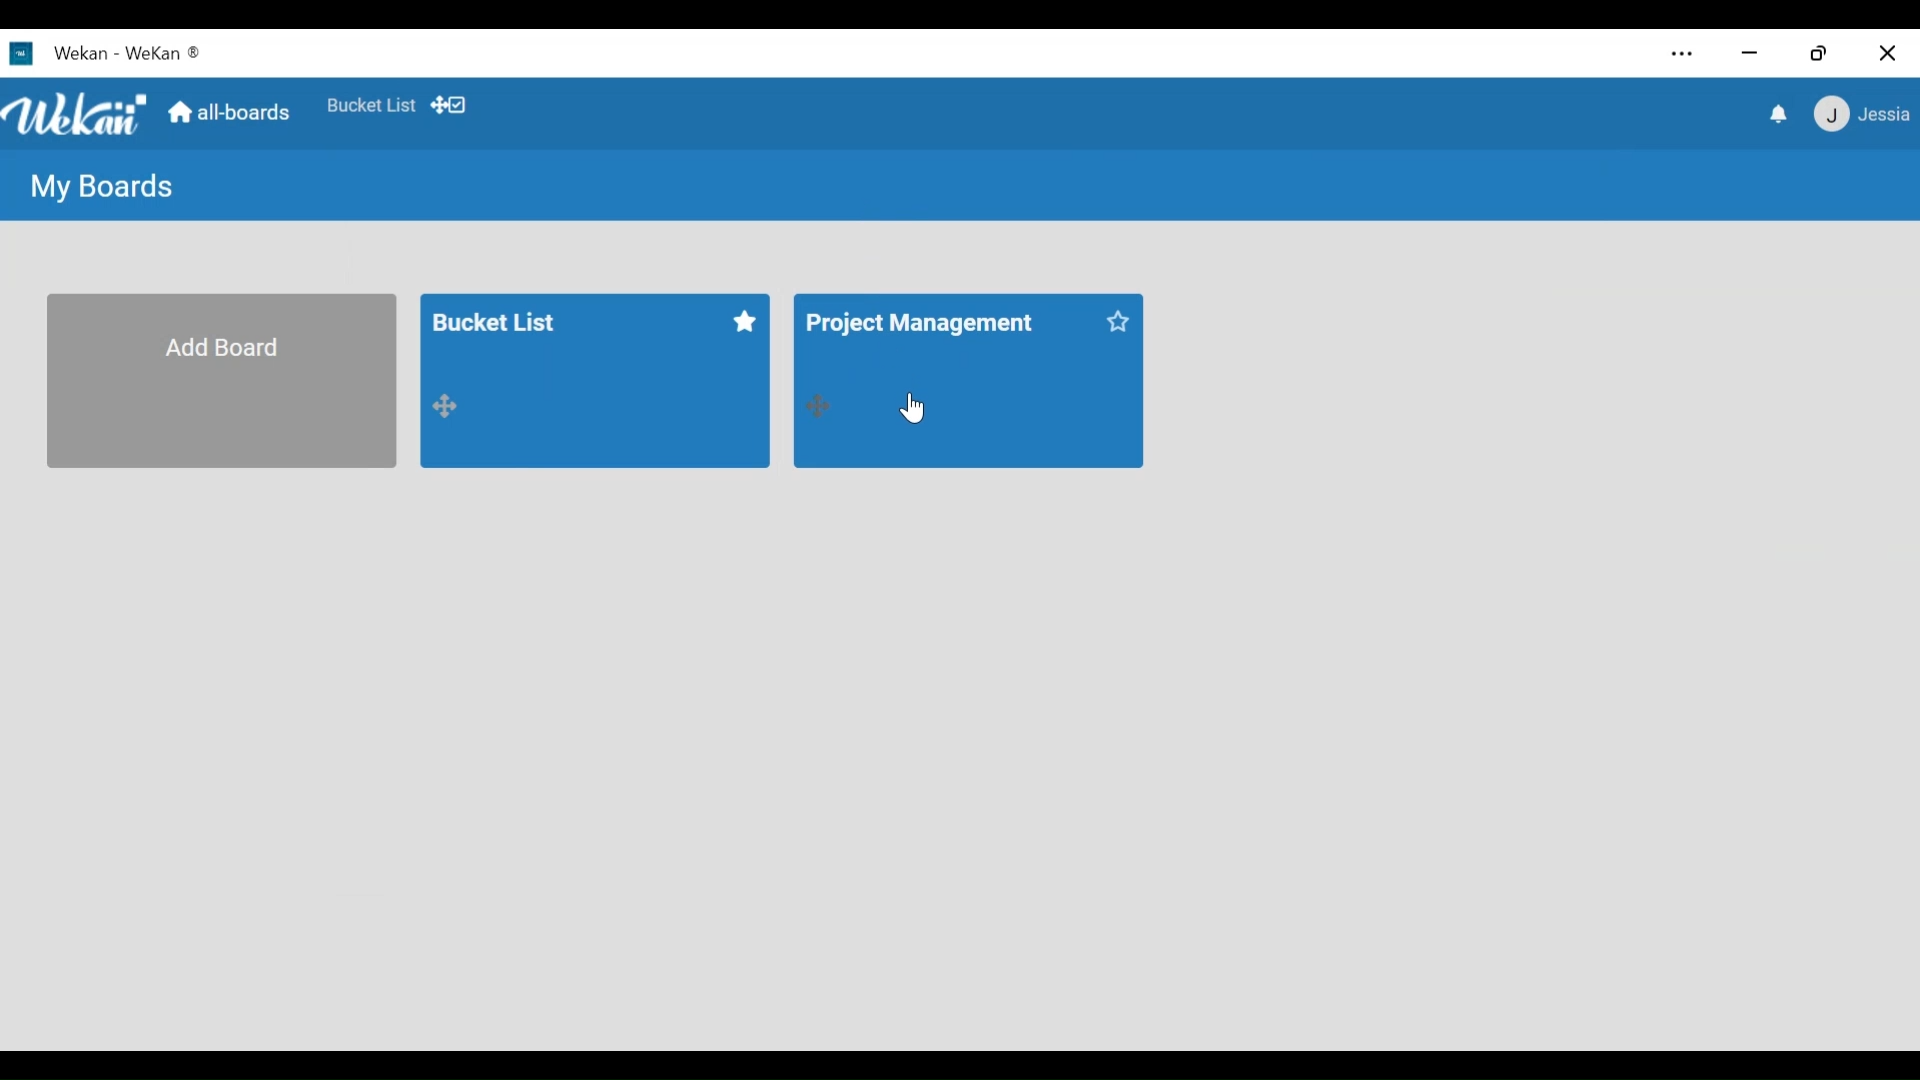  I want to click on Settings and more, so click(1681, 56).